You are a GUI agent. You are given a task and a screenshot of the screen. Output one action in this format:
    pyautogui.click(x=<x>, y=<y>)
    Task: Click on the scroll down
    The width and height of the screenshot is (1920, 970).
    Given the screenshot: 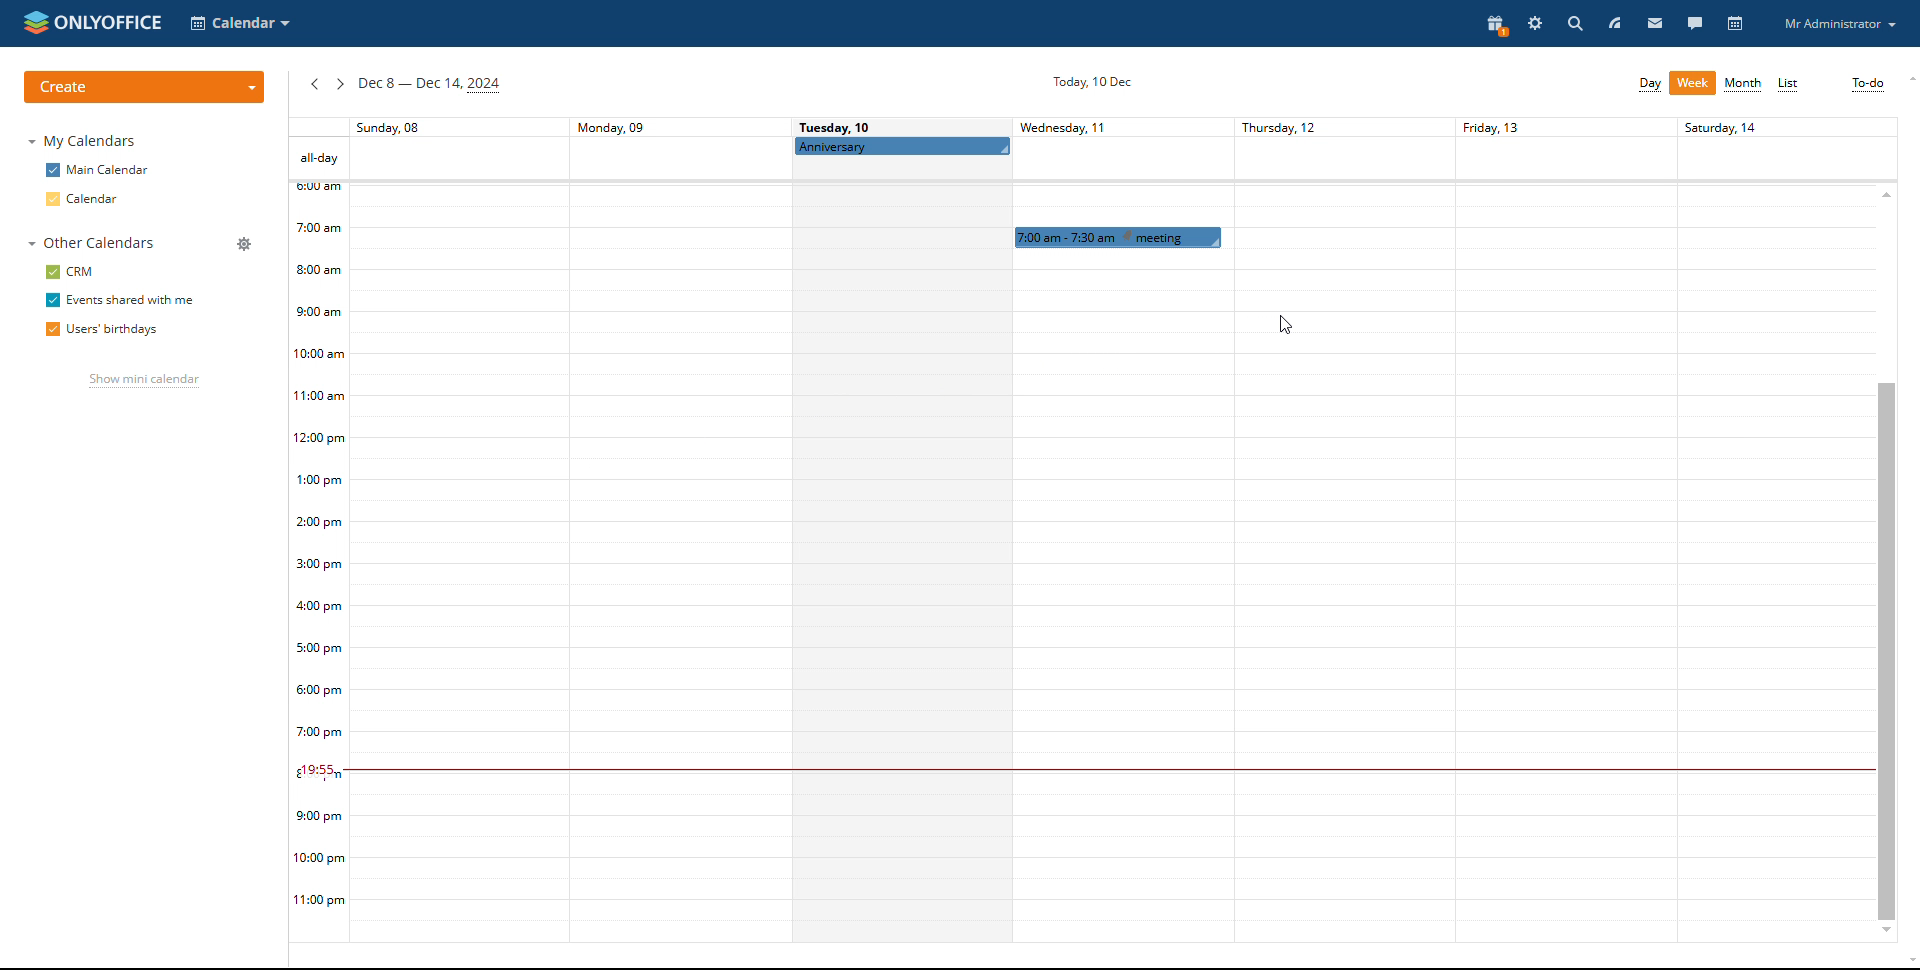 What is the action you would take?
    pyautogui.click(x=1886, y=932)
    